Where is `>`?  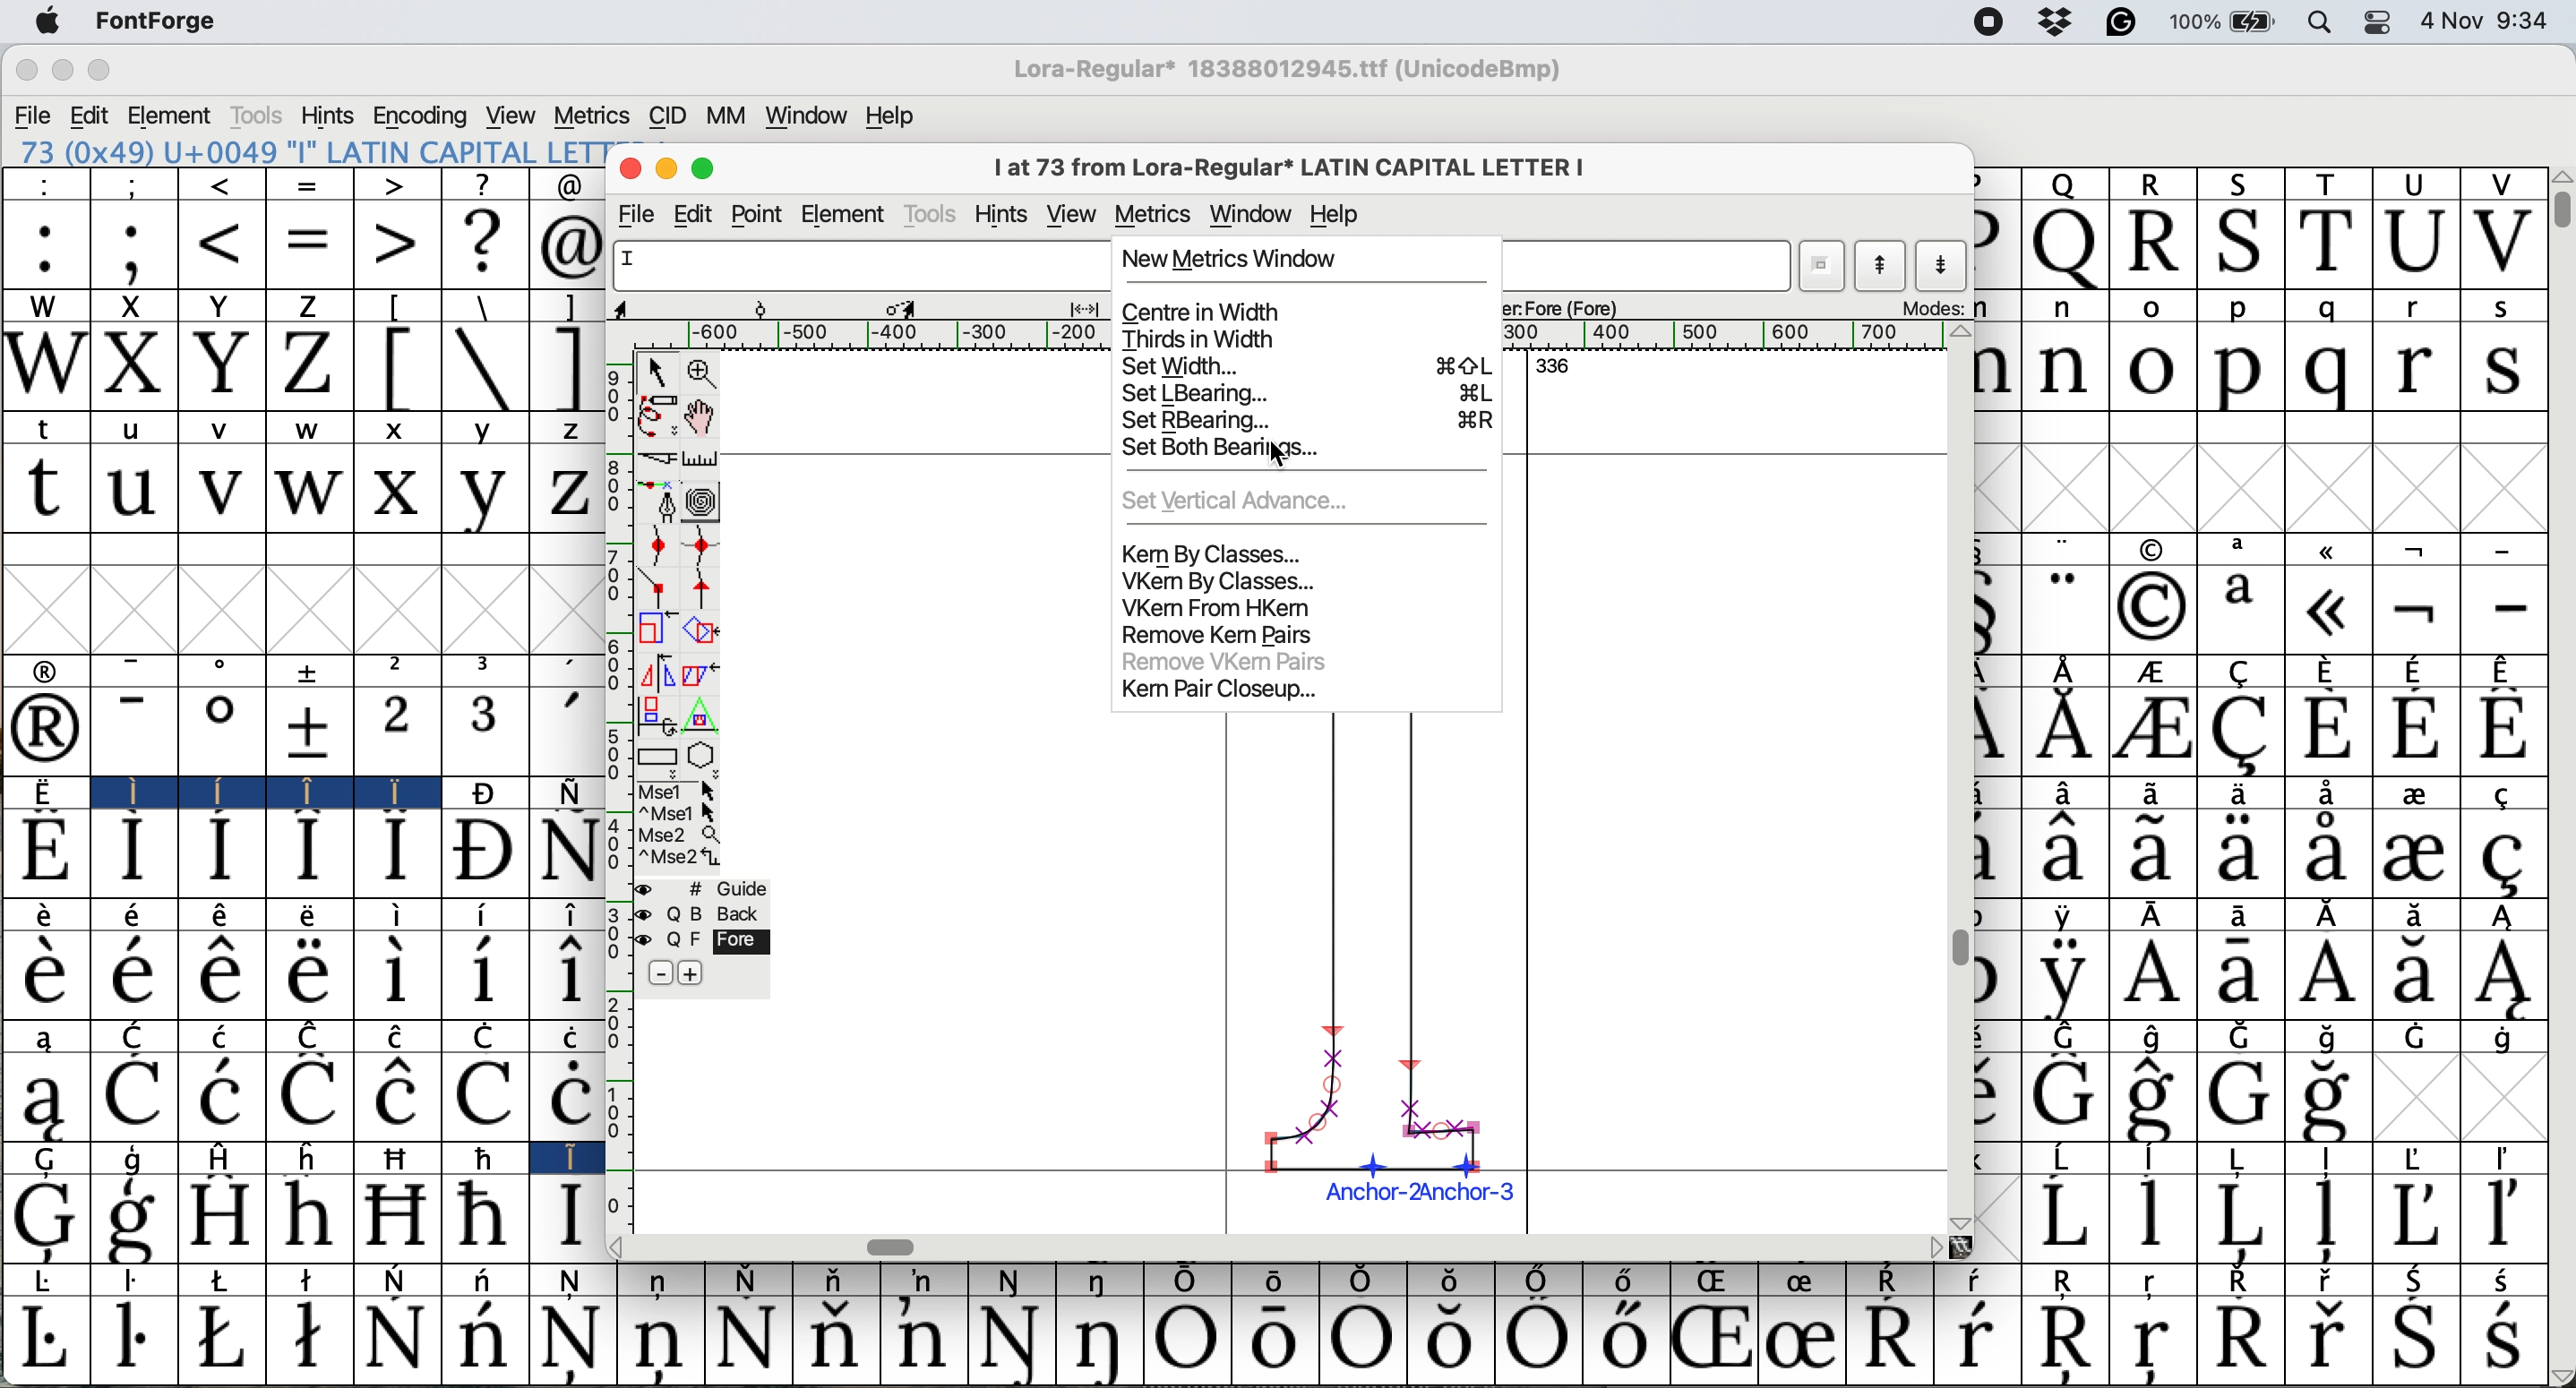
> is located at coordinates (397, 243).